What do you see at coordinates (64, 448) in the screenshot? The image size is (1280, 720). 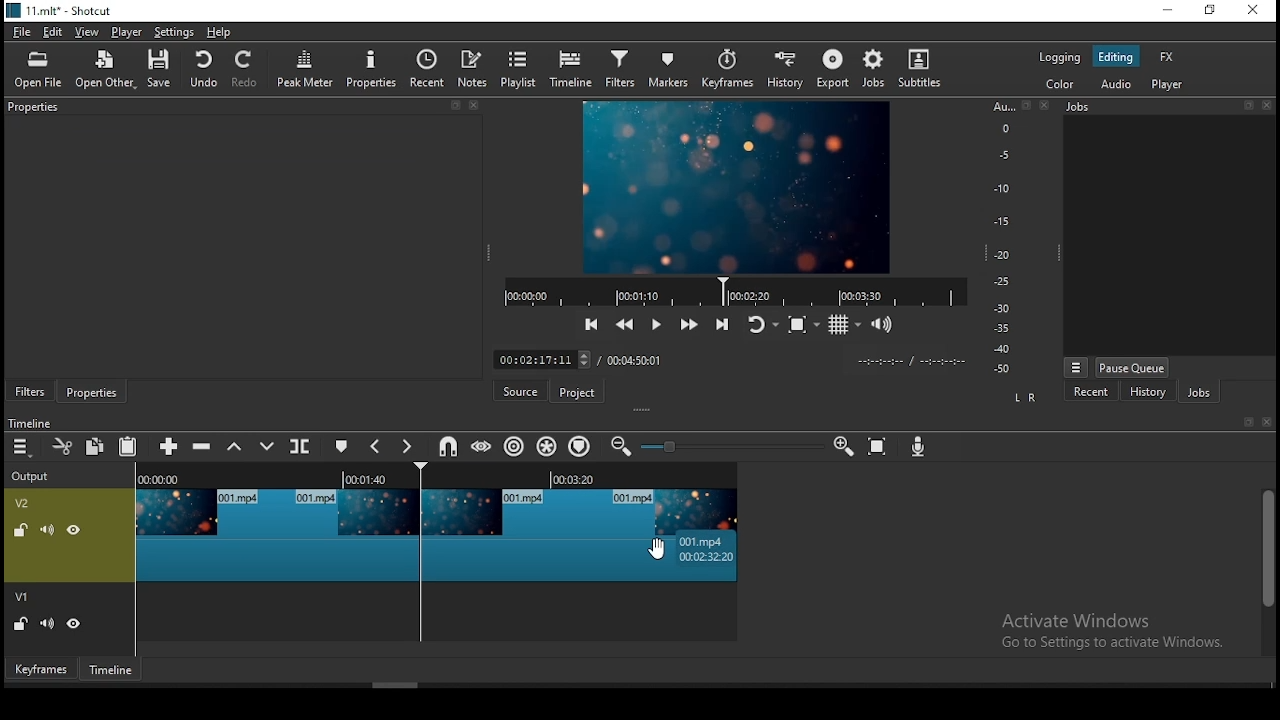 I see `cut` at bounding box center [64, 448].